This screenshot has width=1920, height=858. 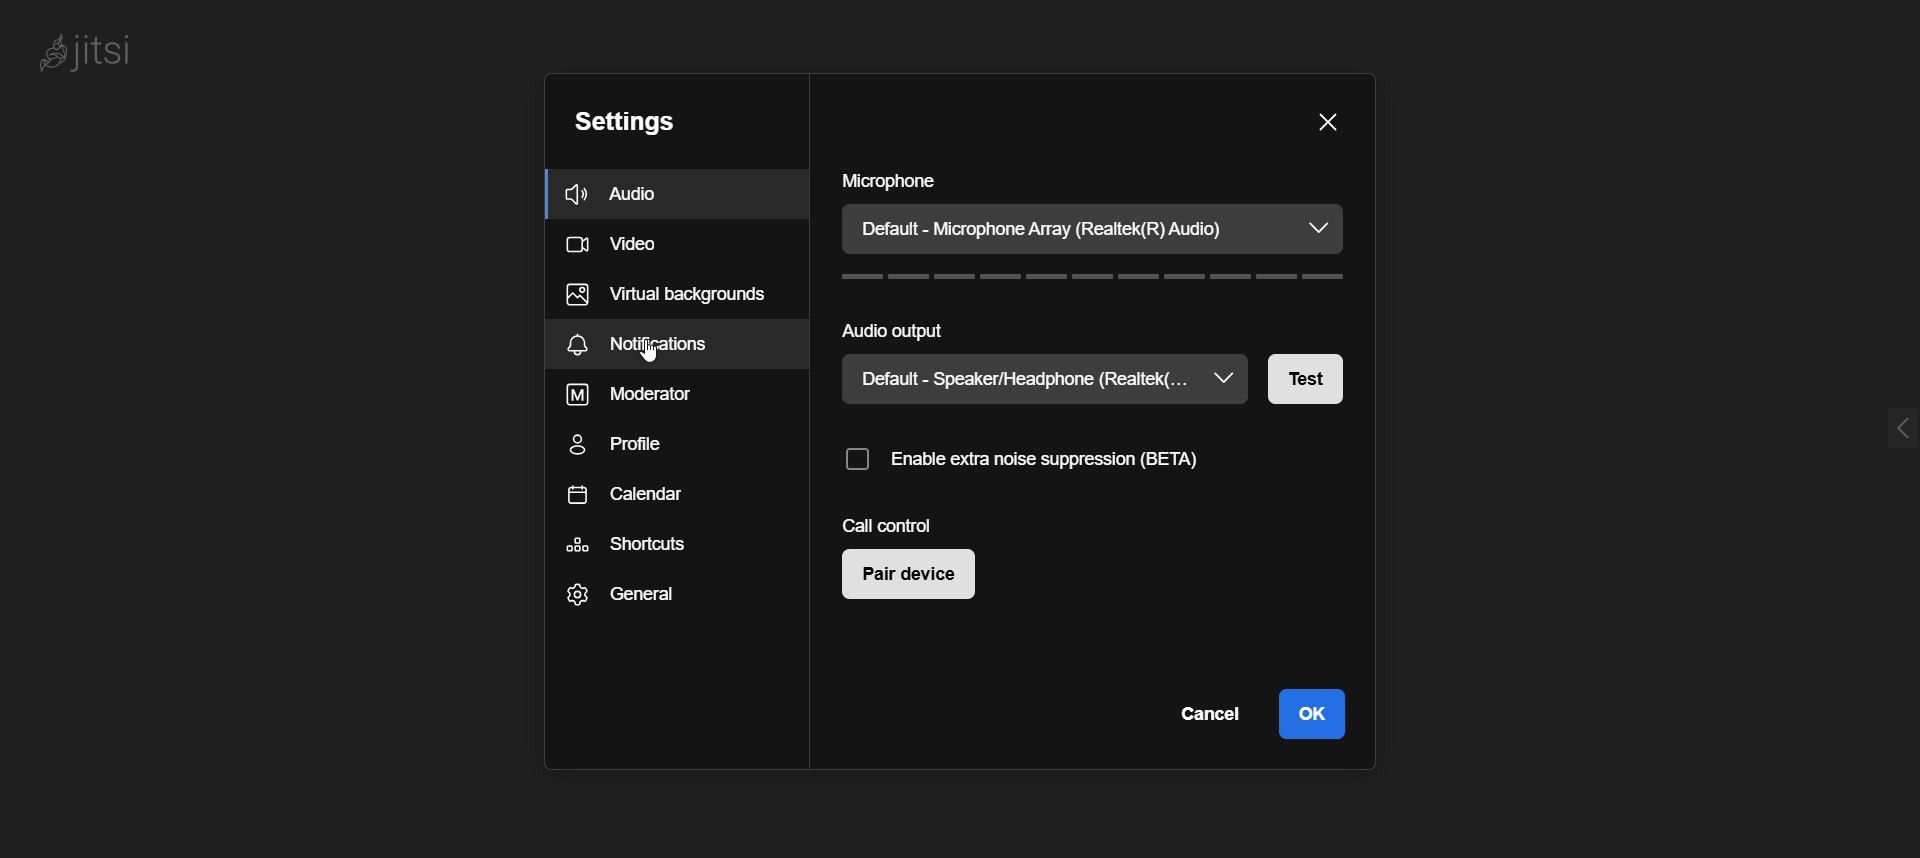 What do you see at coordinates (1327, 121) in the screenshot?
I see `Close Setting` at bounding box center [1327, 121].